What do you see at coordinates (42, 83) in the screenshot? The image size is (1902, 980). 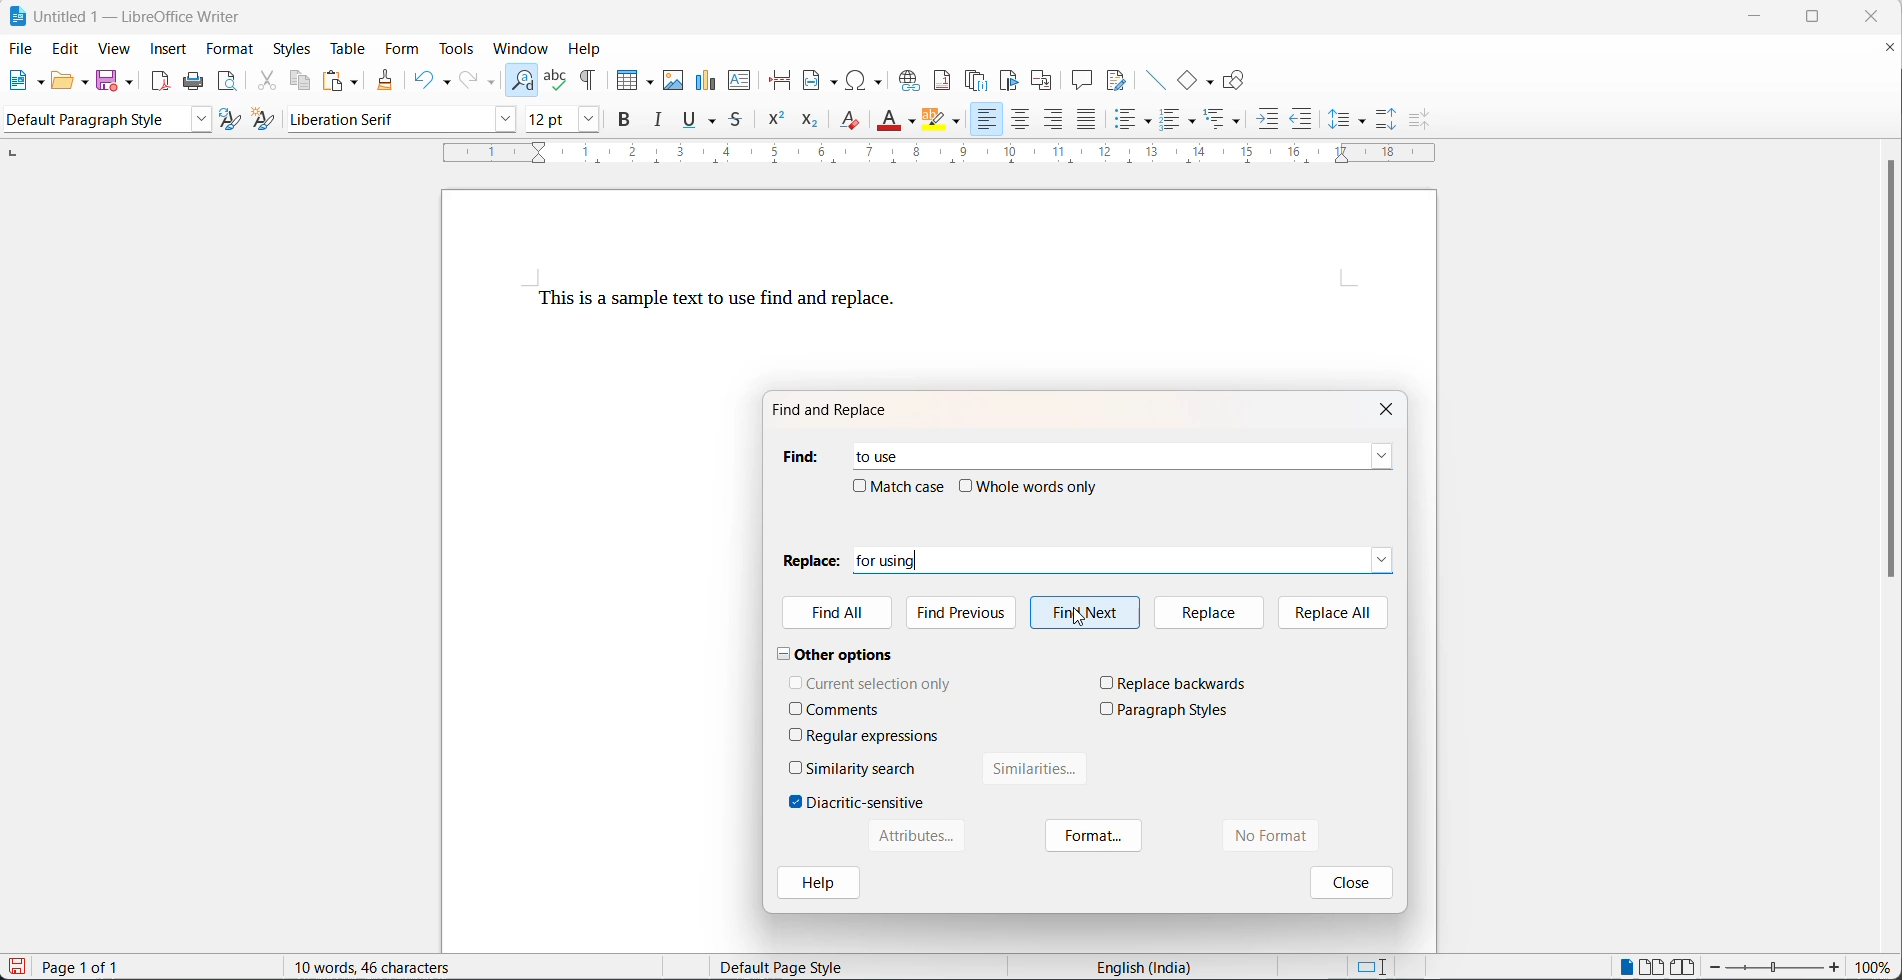 I see `new file options` at bounding box center [42, 83].